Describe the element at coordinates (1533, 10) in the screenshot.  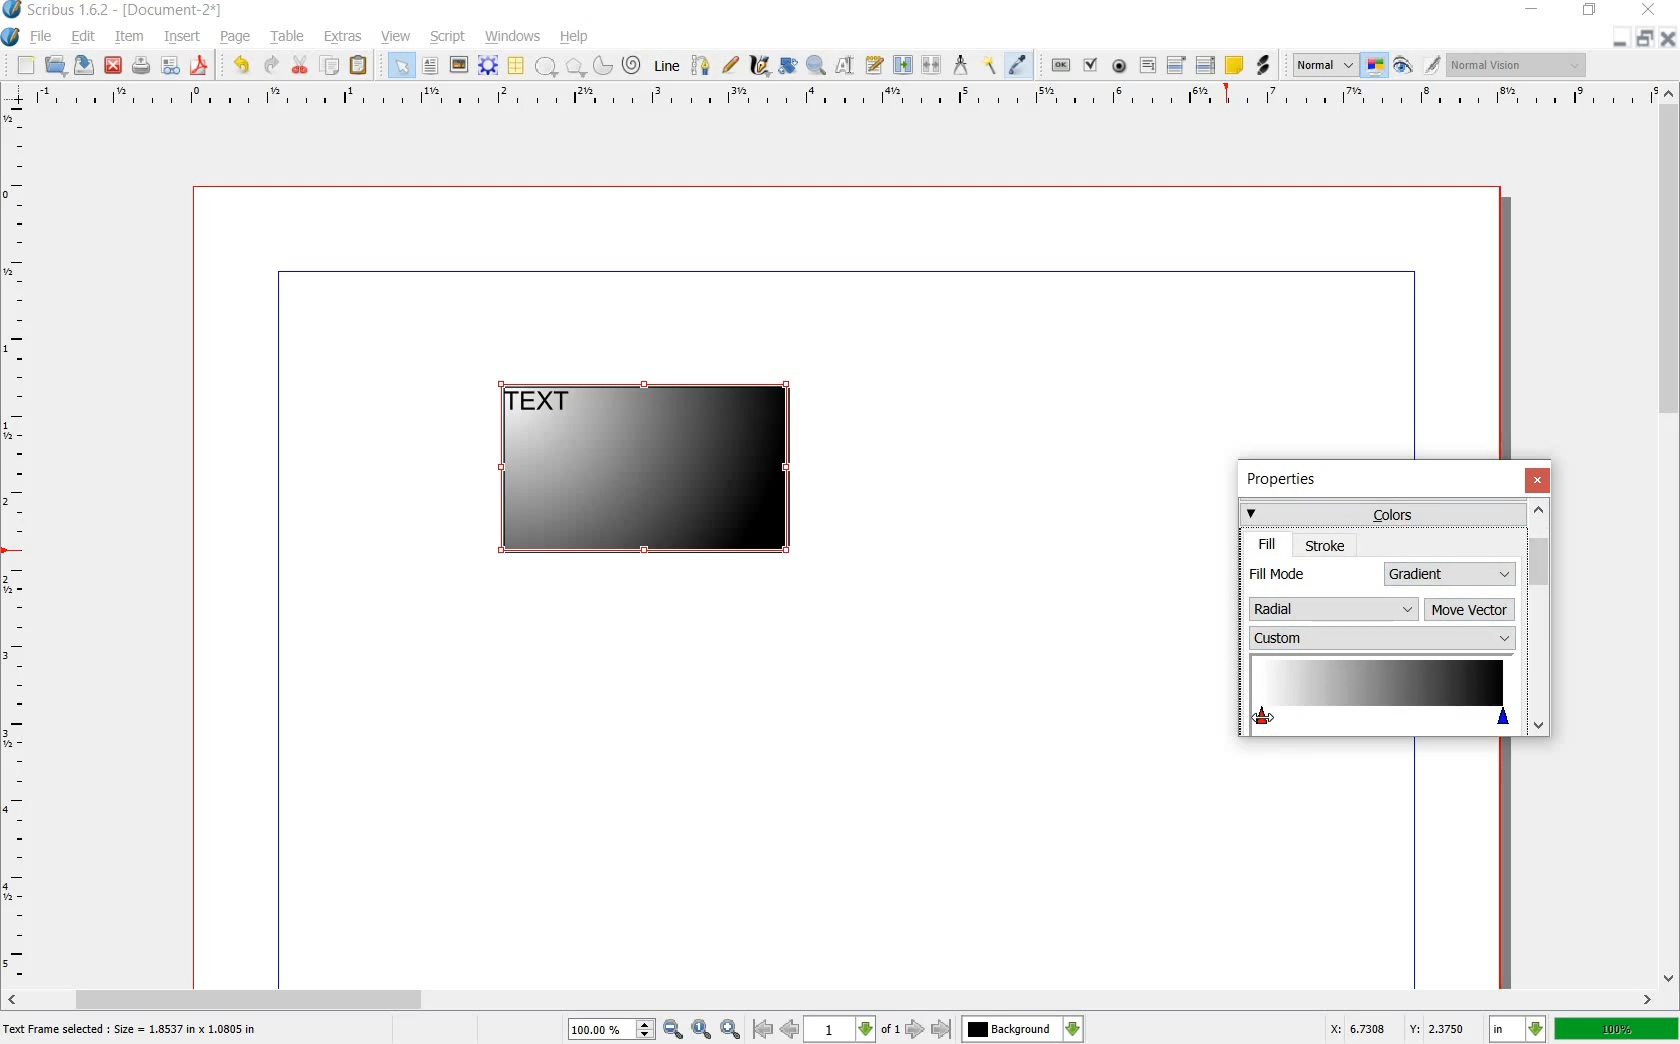
I see `minimize` at that location.